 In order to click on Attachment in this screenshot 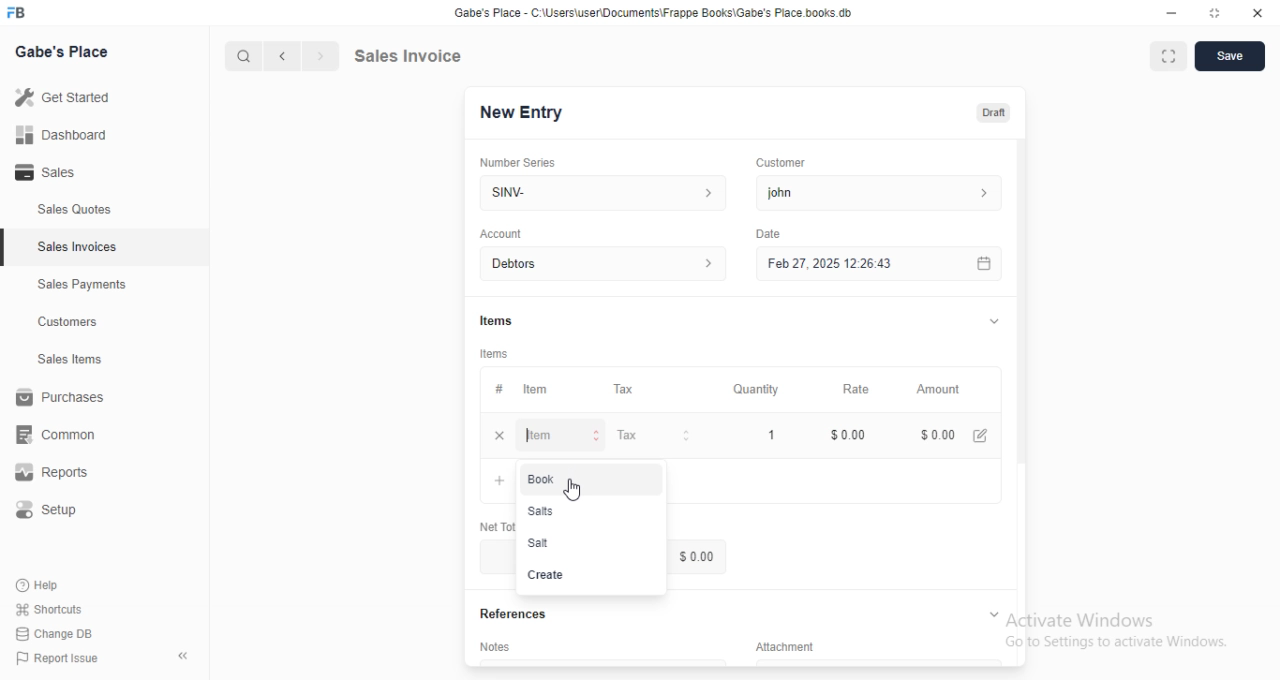, I will do `click(777, 645)`.